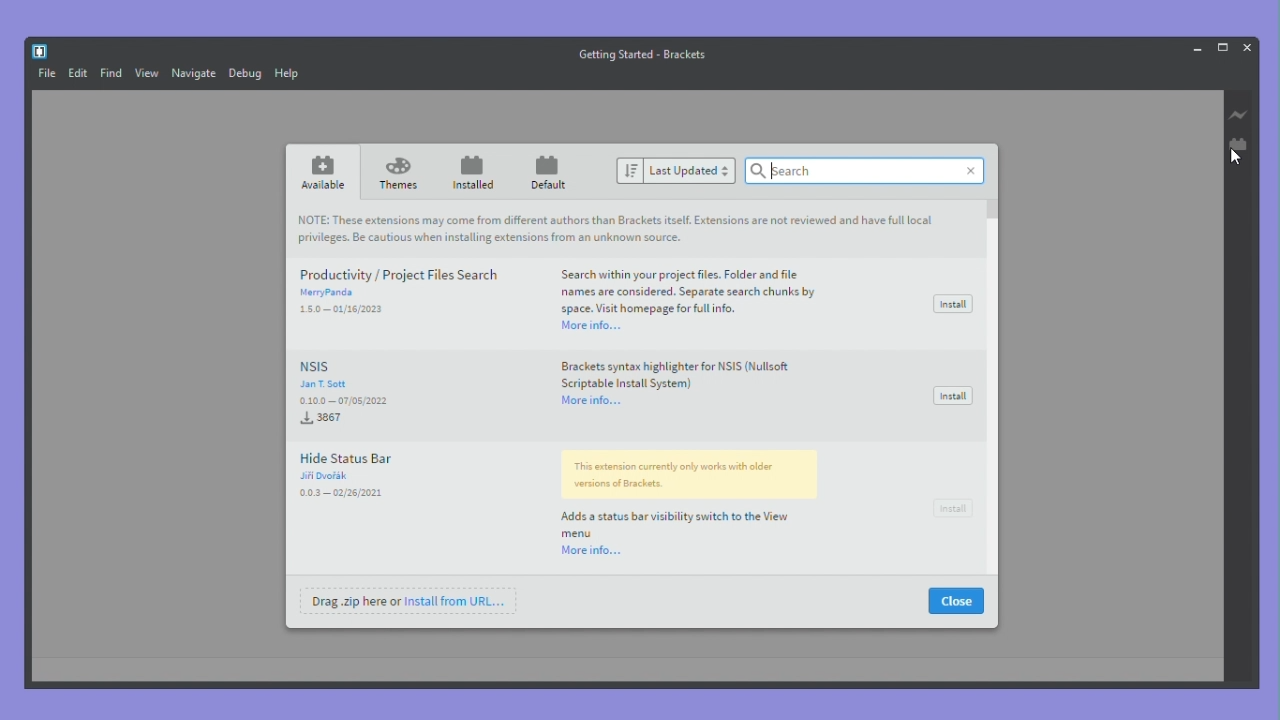  What do you see at coordinates (196, 74) in the screenshot?
I see `Navigate` at bounding box center [196, 74].